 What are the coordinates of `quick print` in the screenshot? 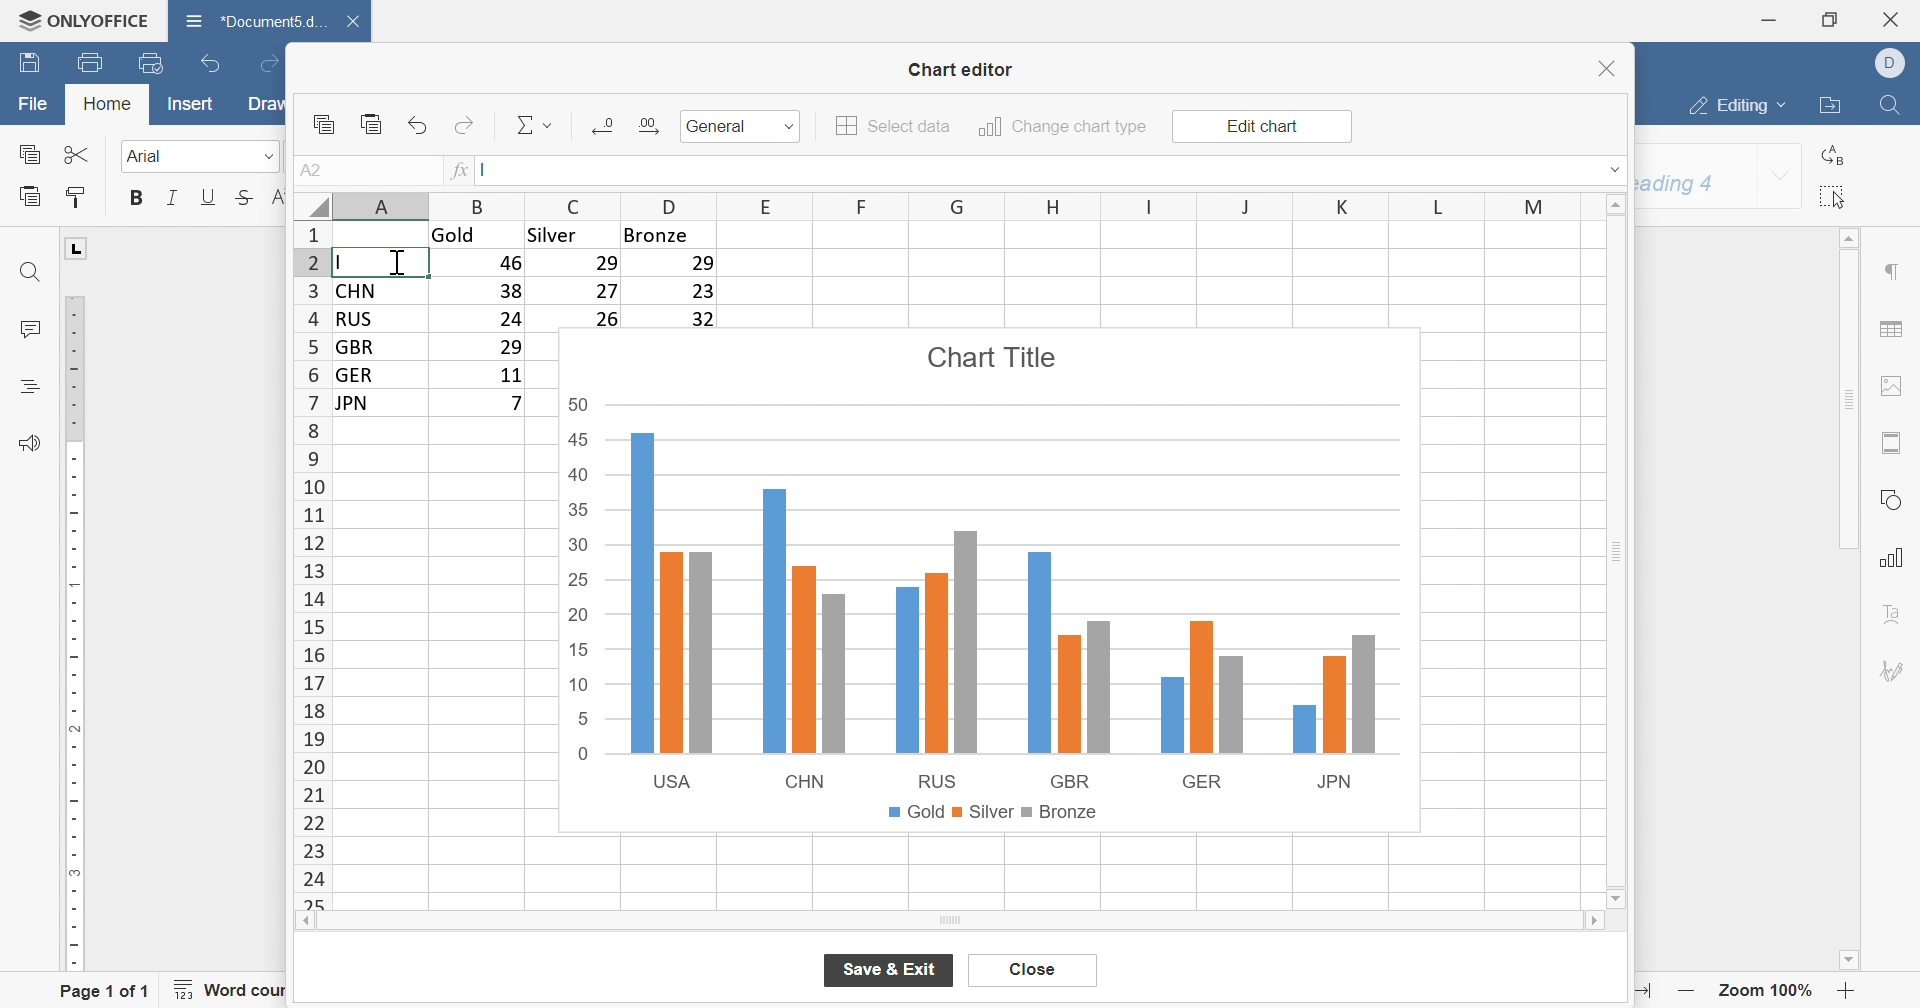 It's located at (150, 62).